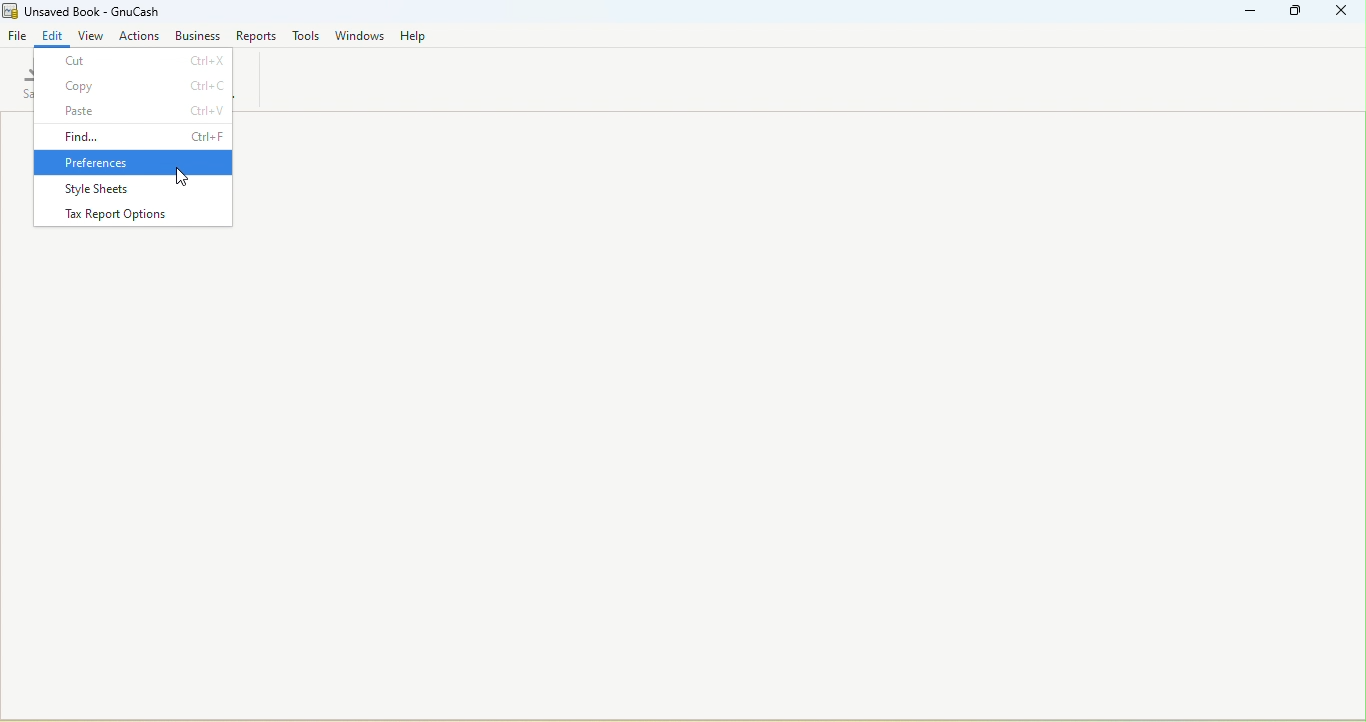 The image size is (1366, 722). I want to click on Help, so click(417, 36).